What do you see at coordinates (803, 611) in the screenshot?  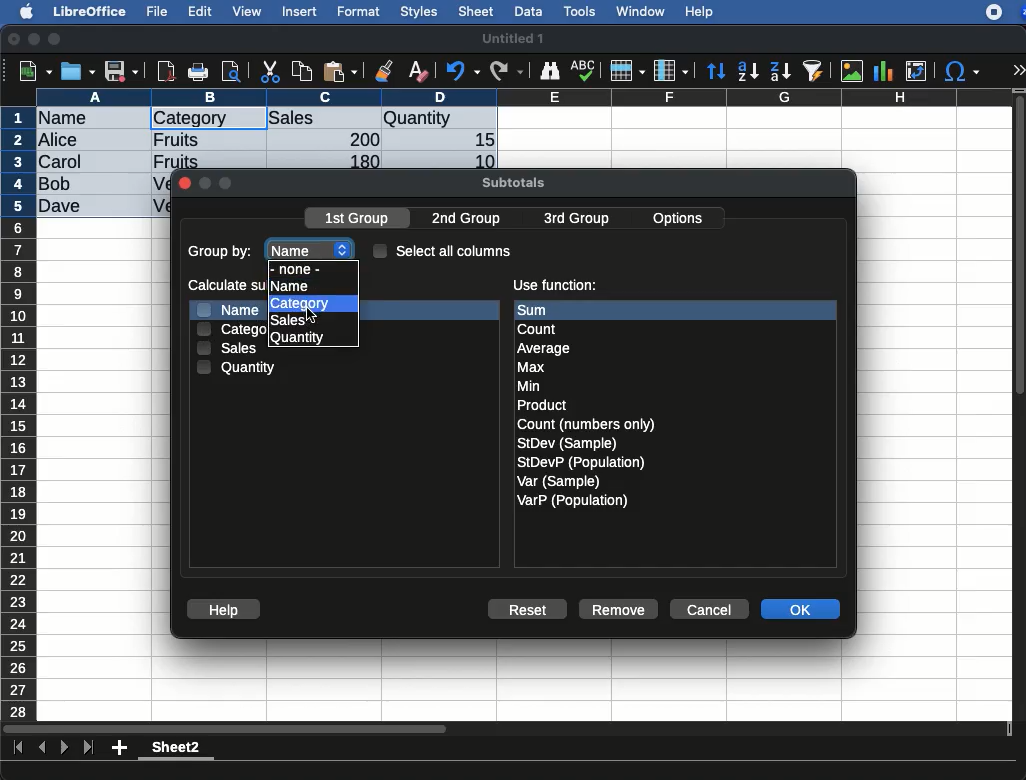 I see `ok` at bounding box center [803, 611].